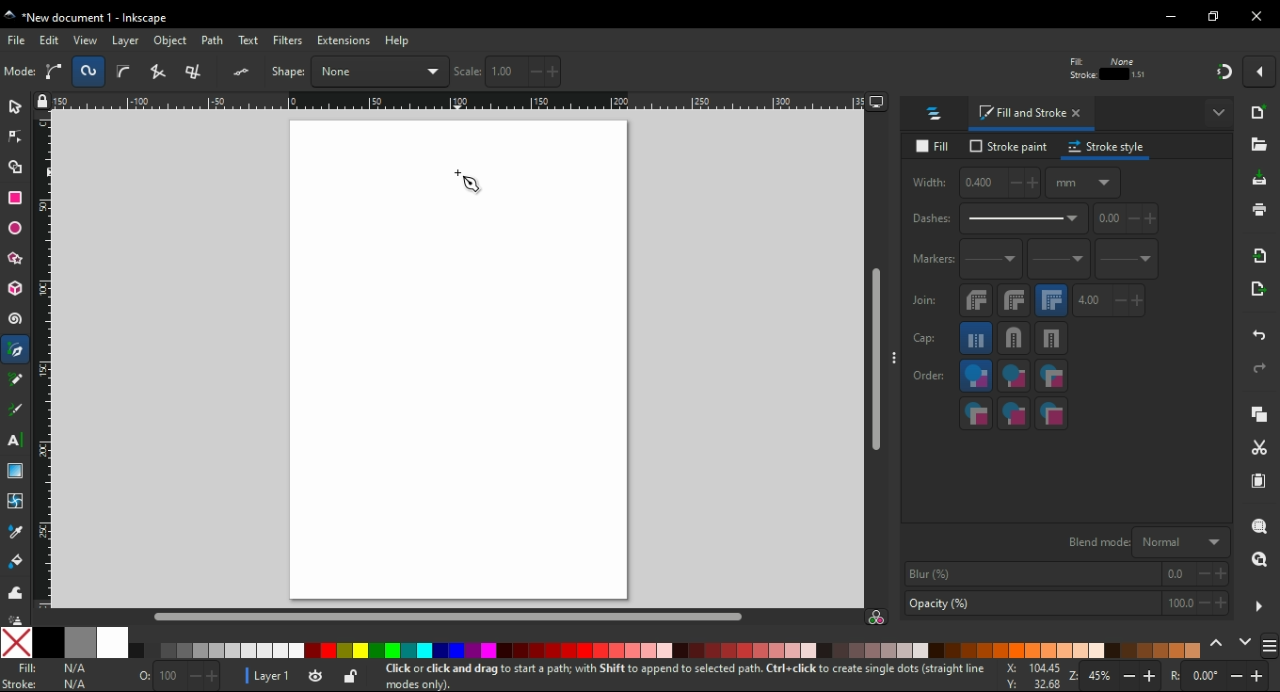 This screenshot has width=1280, height=692. Describe the element at coordinates (1224, 70) in the screenshot. I see `snap on/off` at that location.